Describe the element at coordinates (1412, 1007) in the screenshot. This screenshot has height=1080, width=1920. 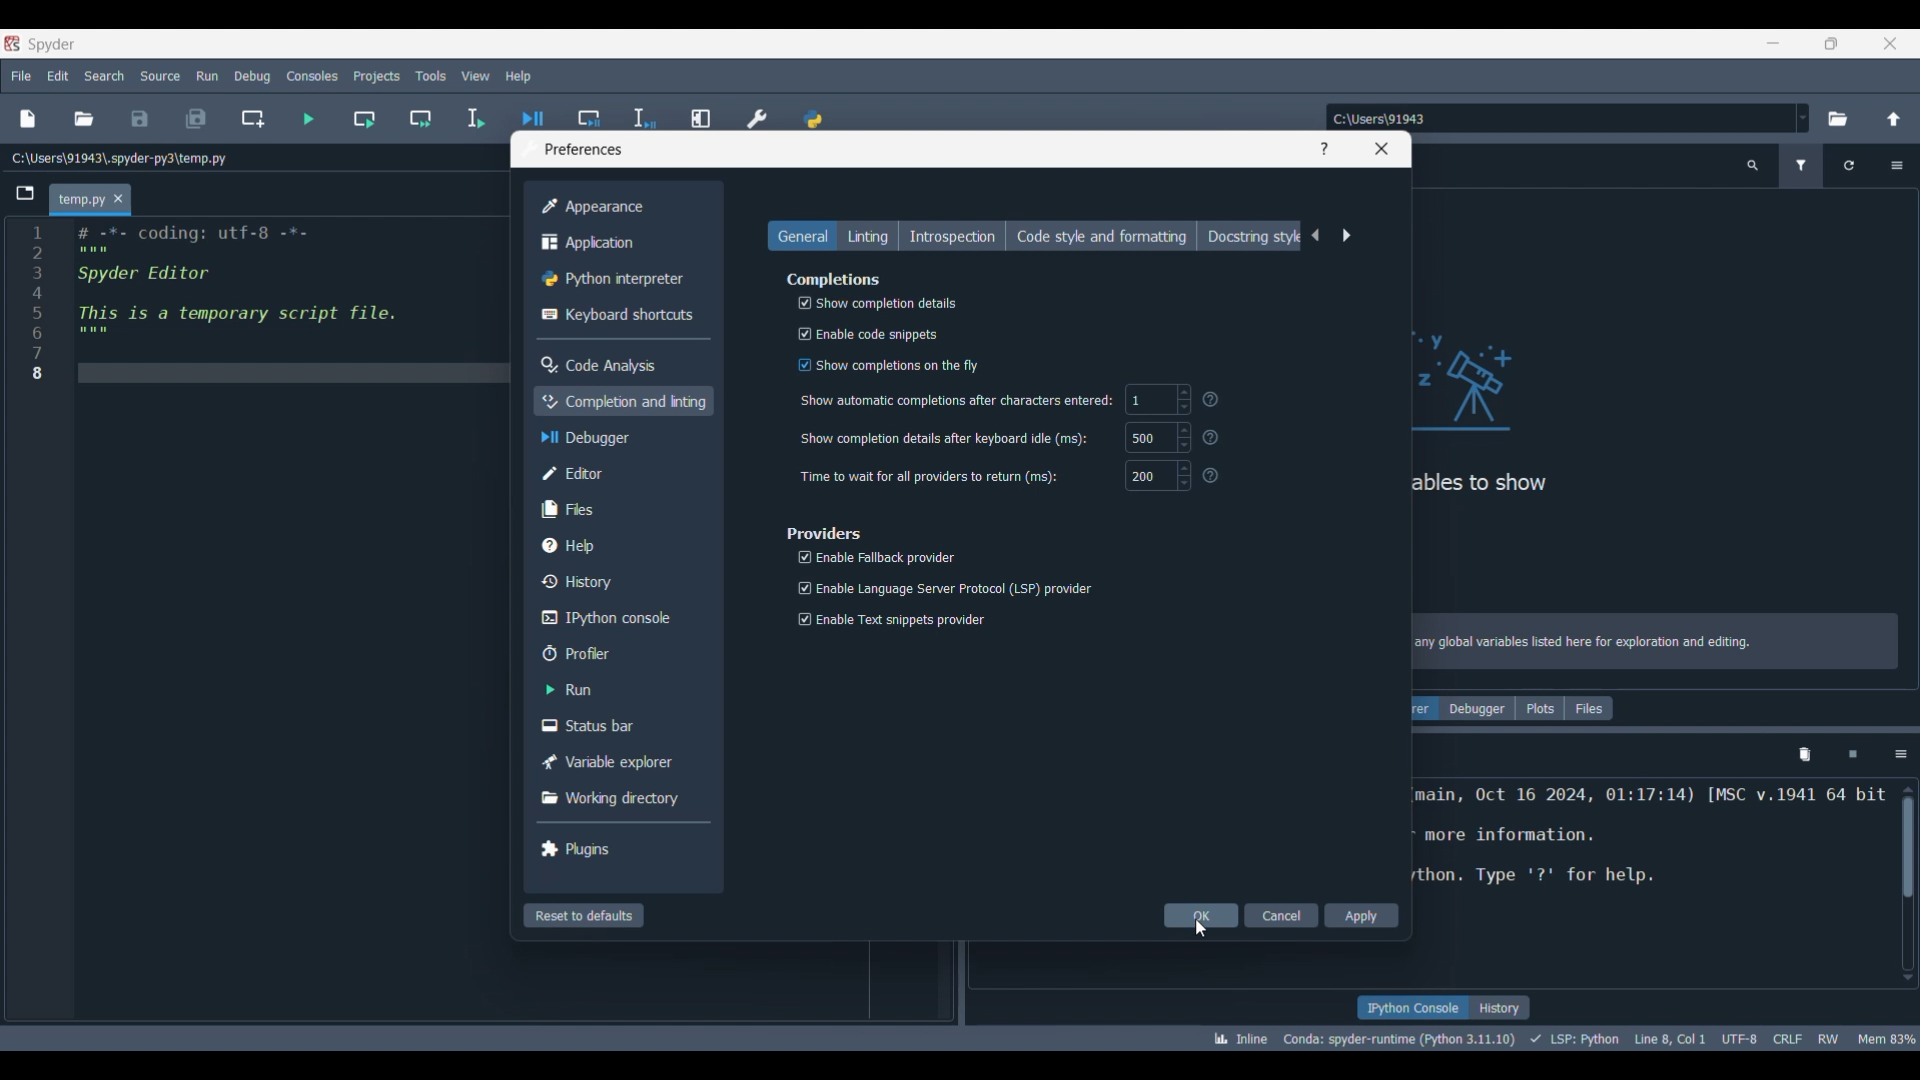
I see `IPython console` at that location.